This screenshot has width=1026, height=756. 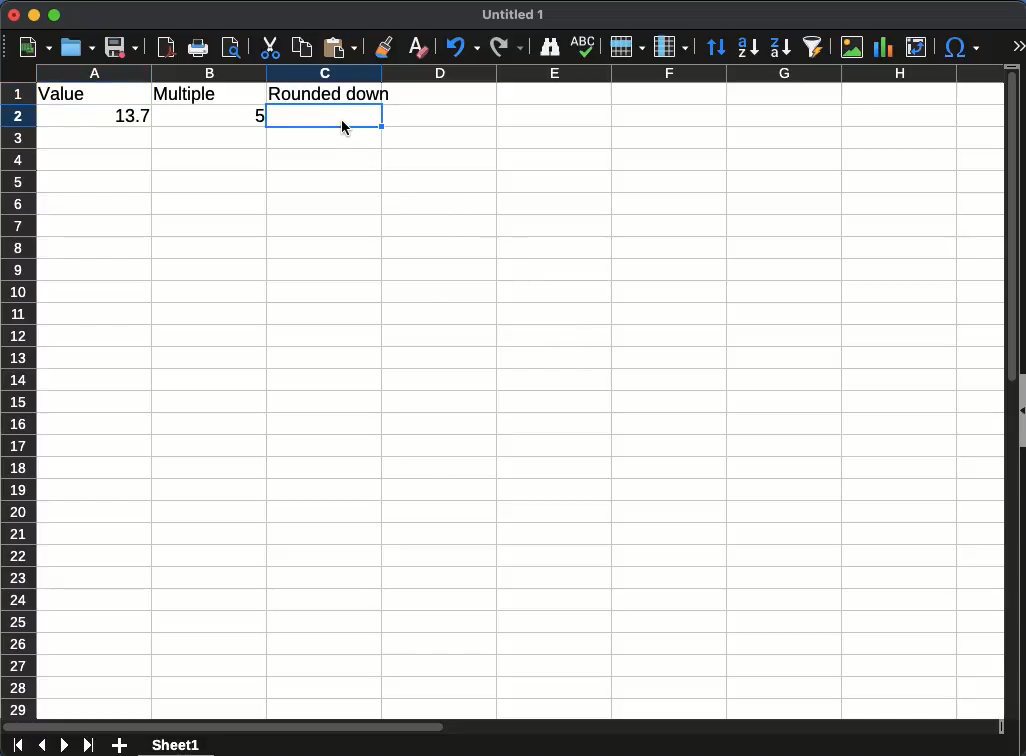 What do you see at coordinates (920, 48) in the screenshot?
I see `pivot table` at bounding box center [920, 48].